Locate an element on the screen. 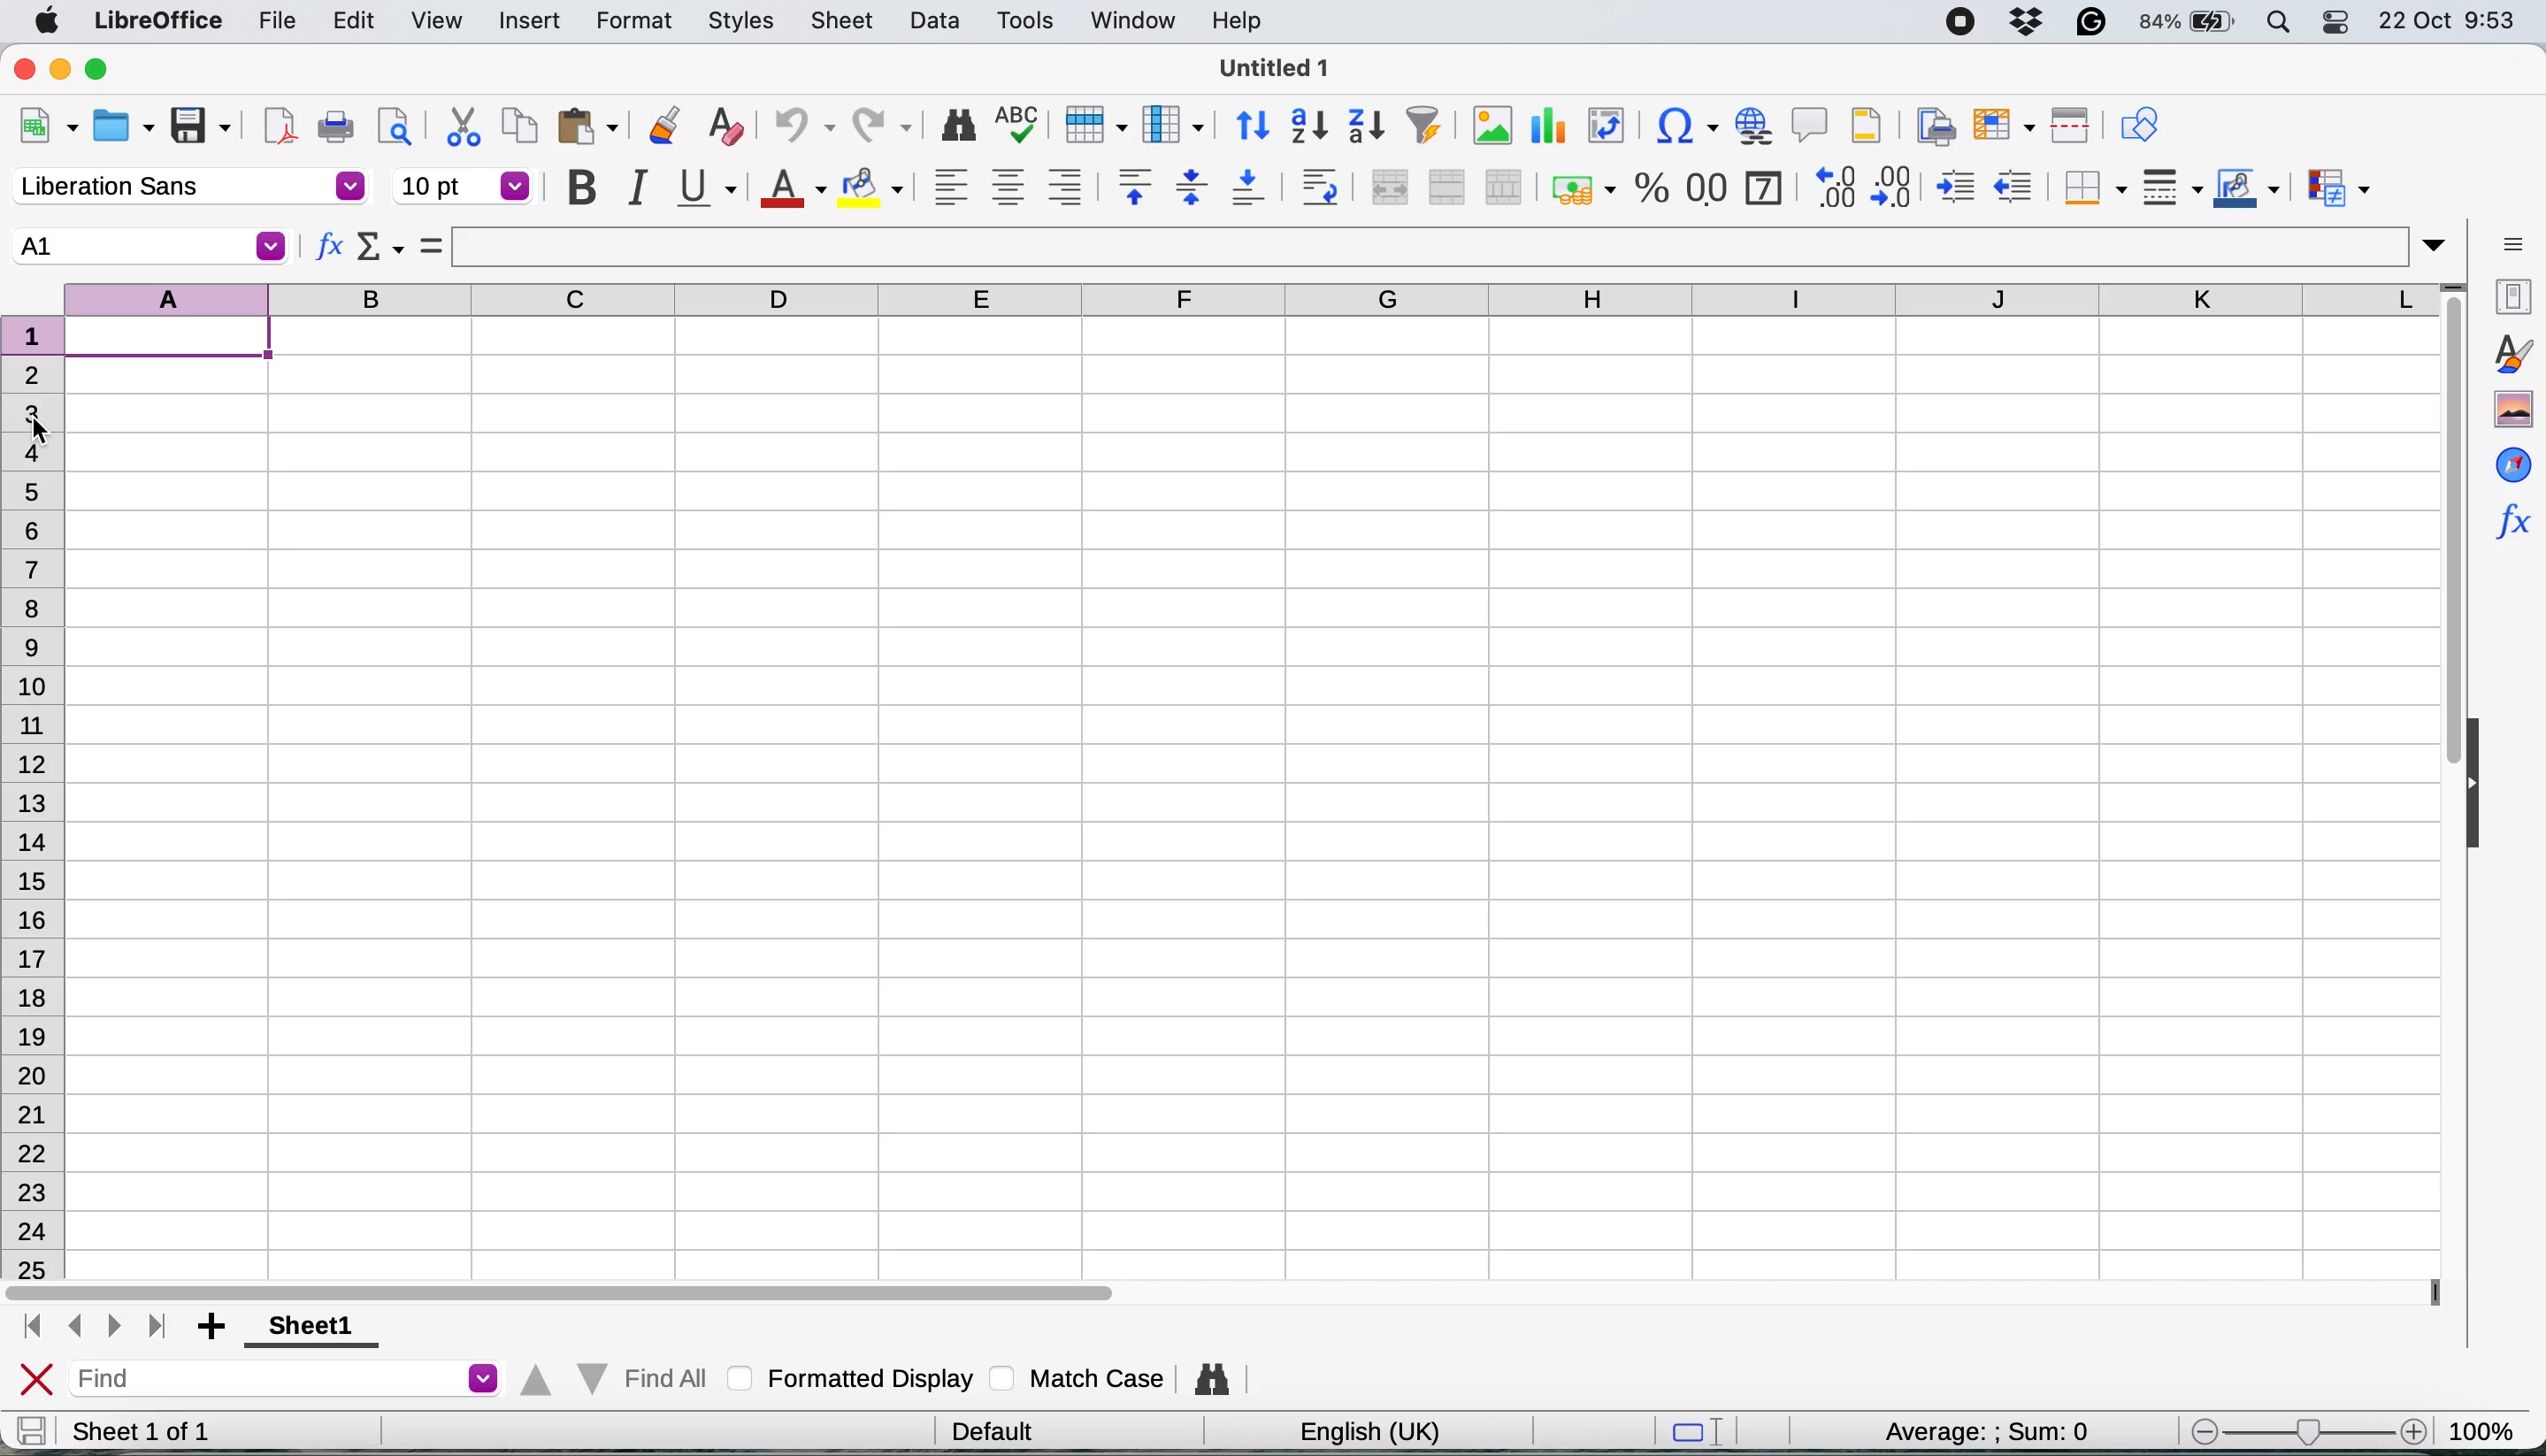 This screenshot has width=2546, height=1456. sheet 1 of 1 is located at coordinates (142, 1431).